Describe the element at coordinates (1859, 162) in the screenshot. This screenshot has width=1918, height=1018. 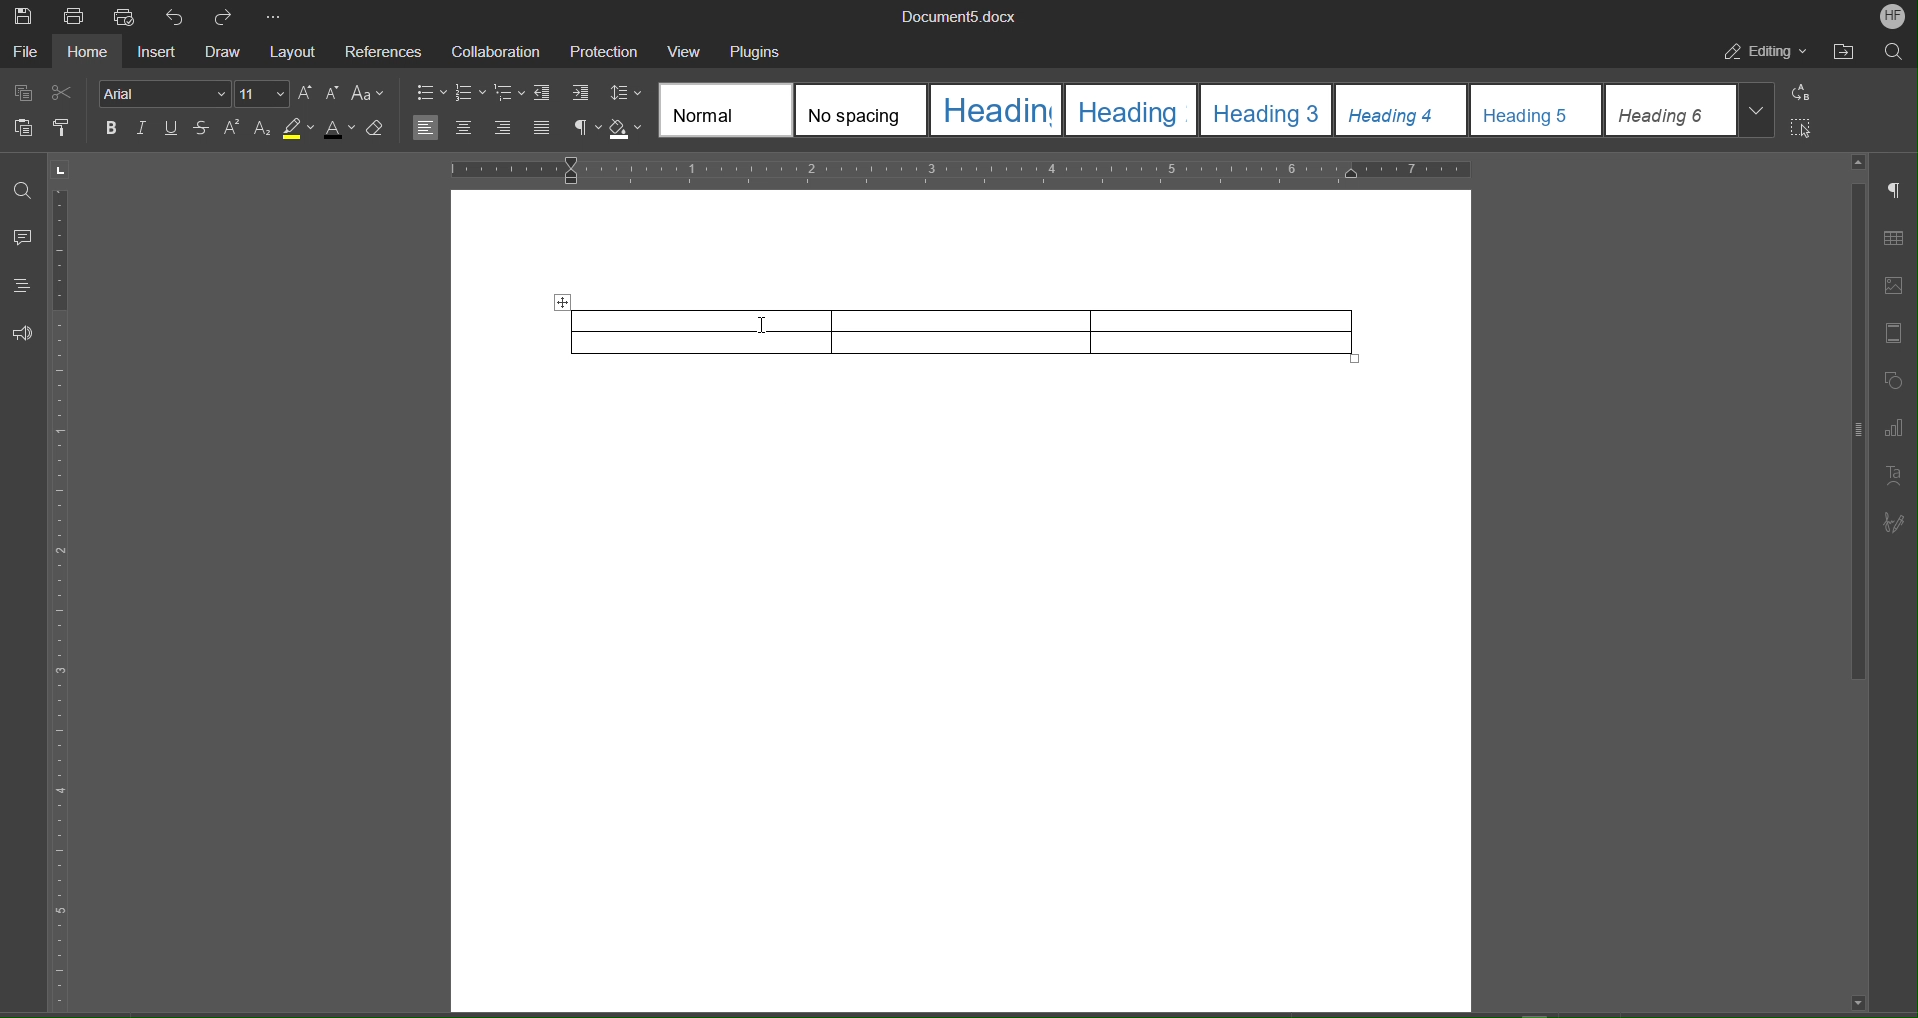
I see `scroll up` at that location.